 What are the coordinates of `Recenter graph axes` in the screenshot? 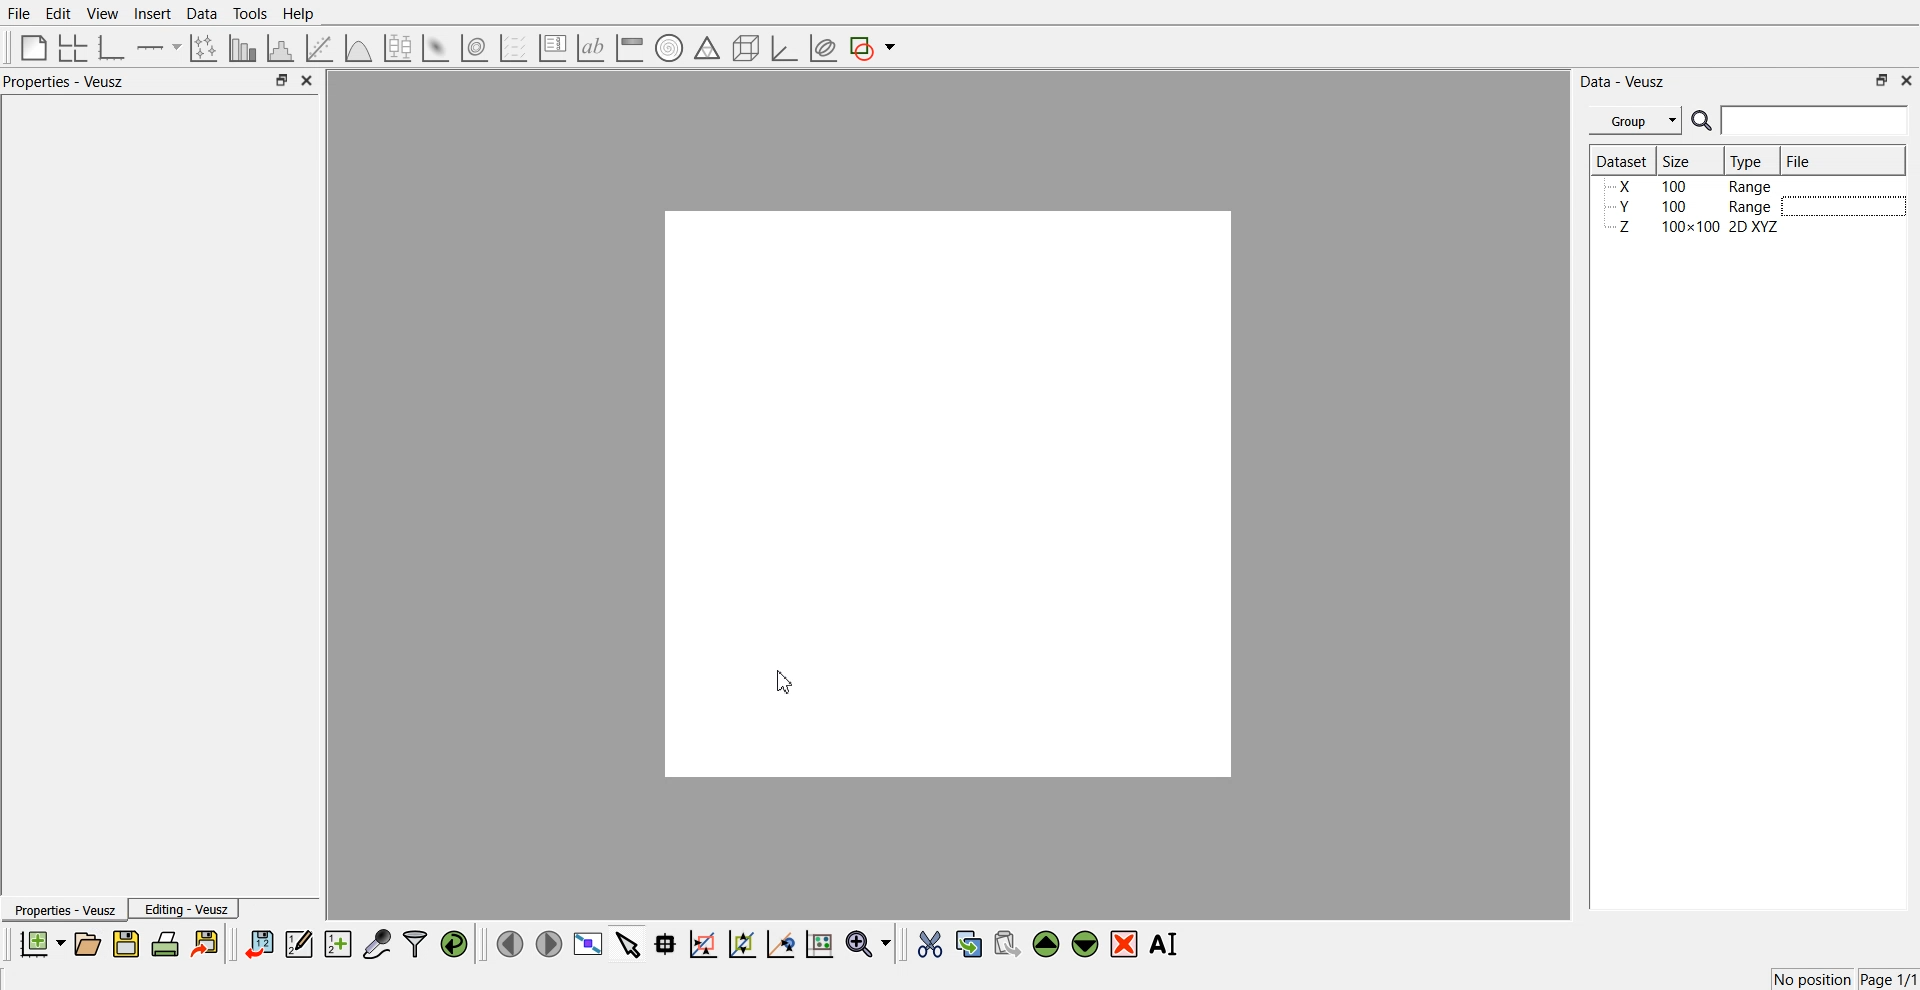 It's located at (782, 943).